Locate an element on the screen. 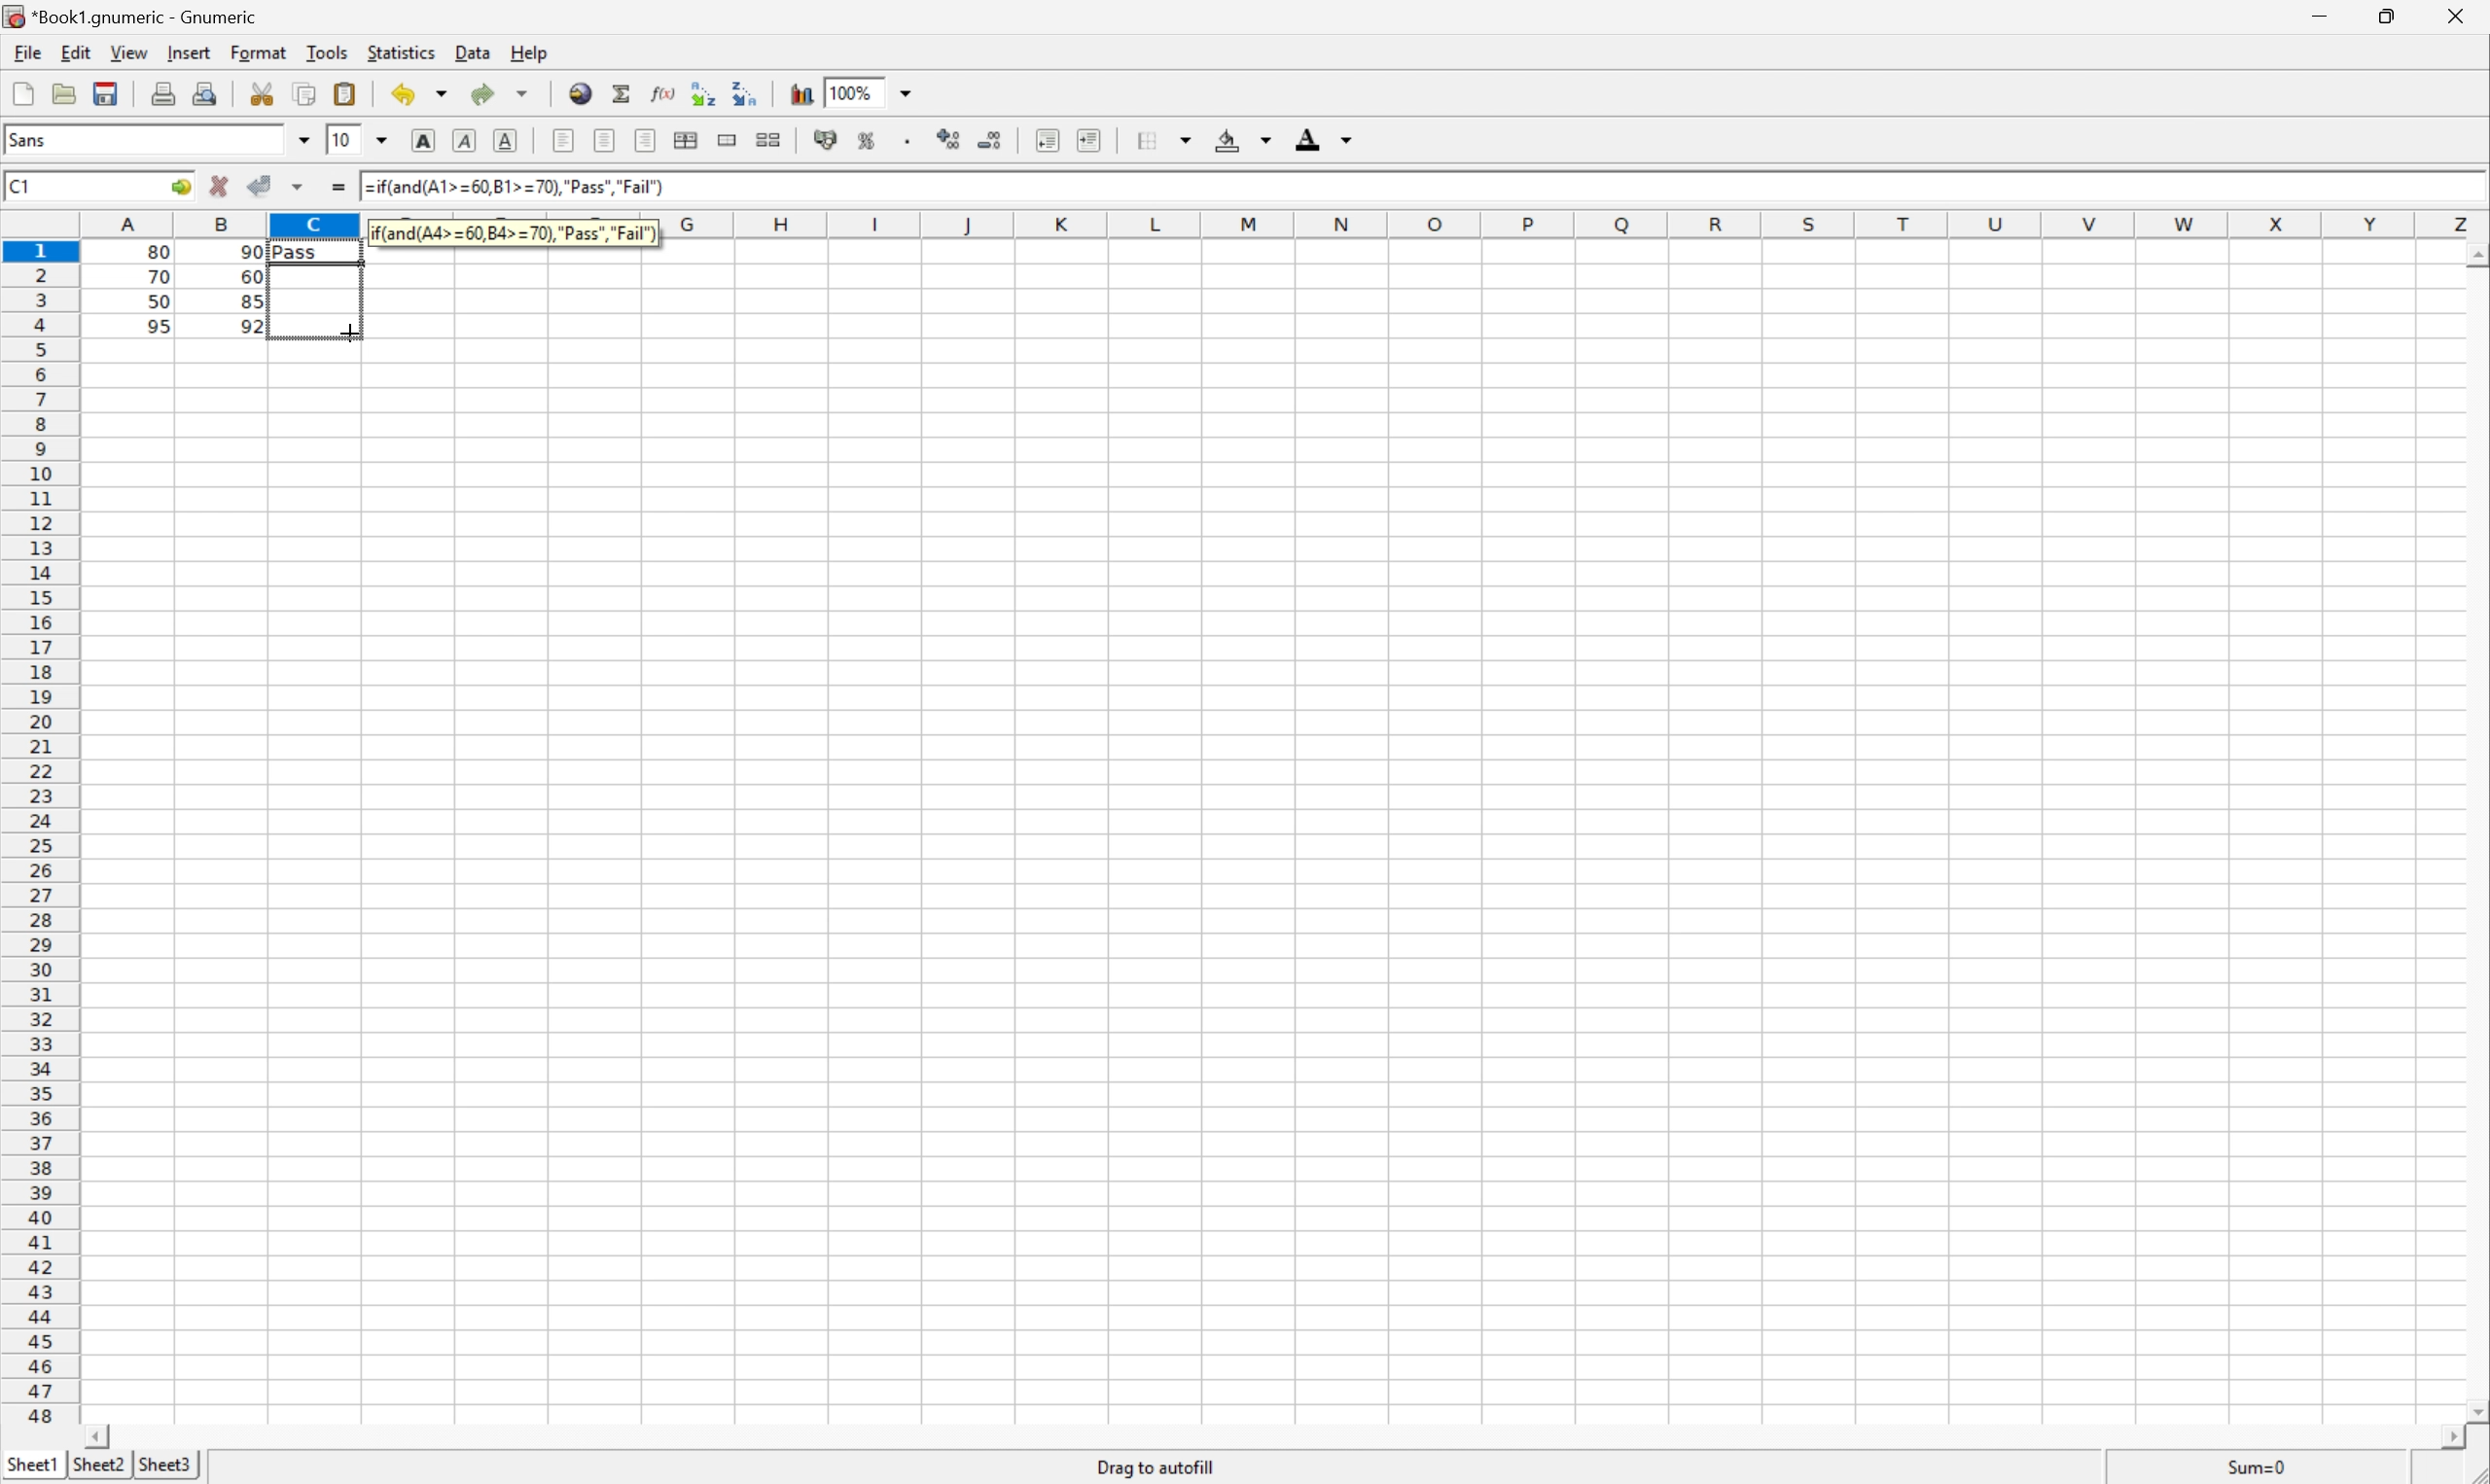  Center horizontally is located at coordinates (606, 141).